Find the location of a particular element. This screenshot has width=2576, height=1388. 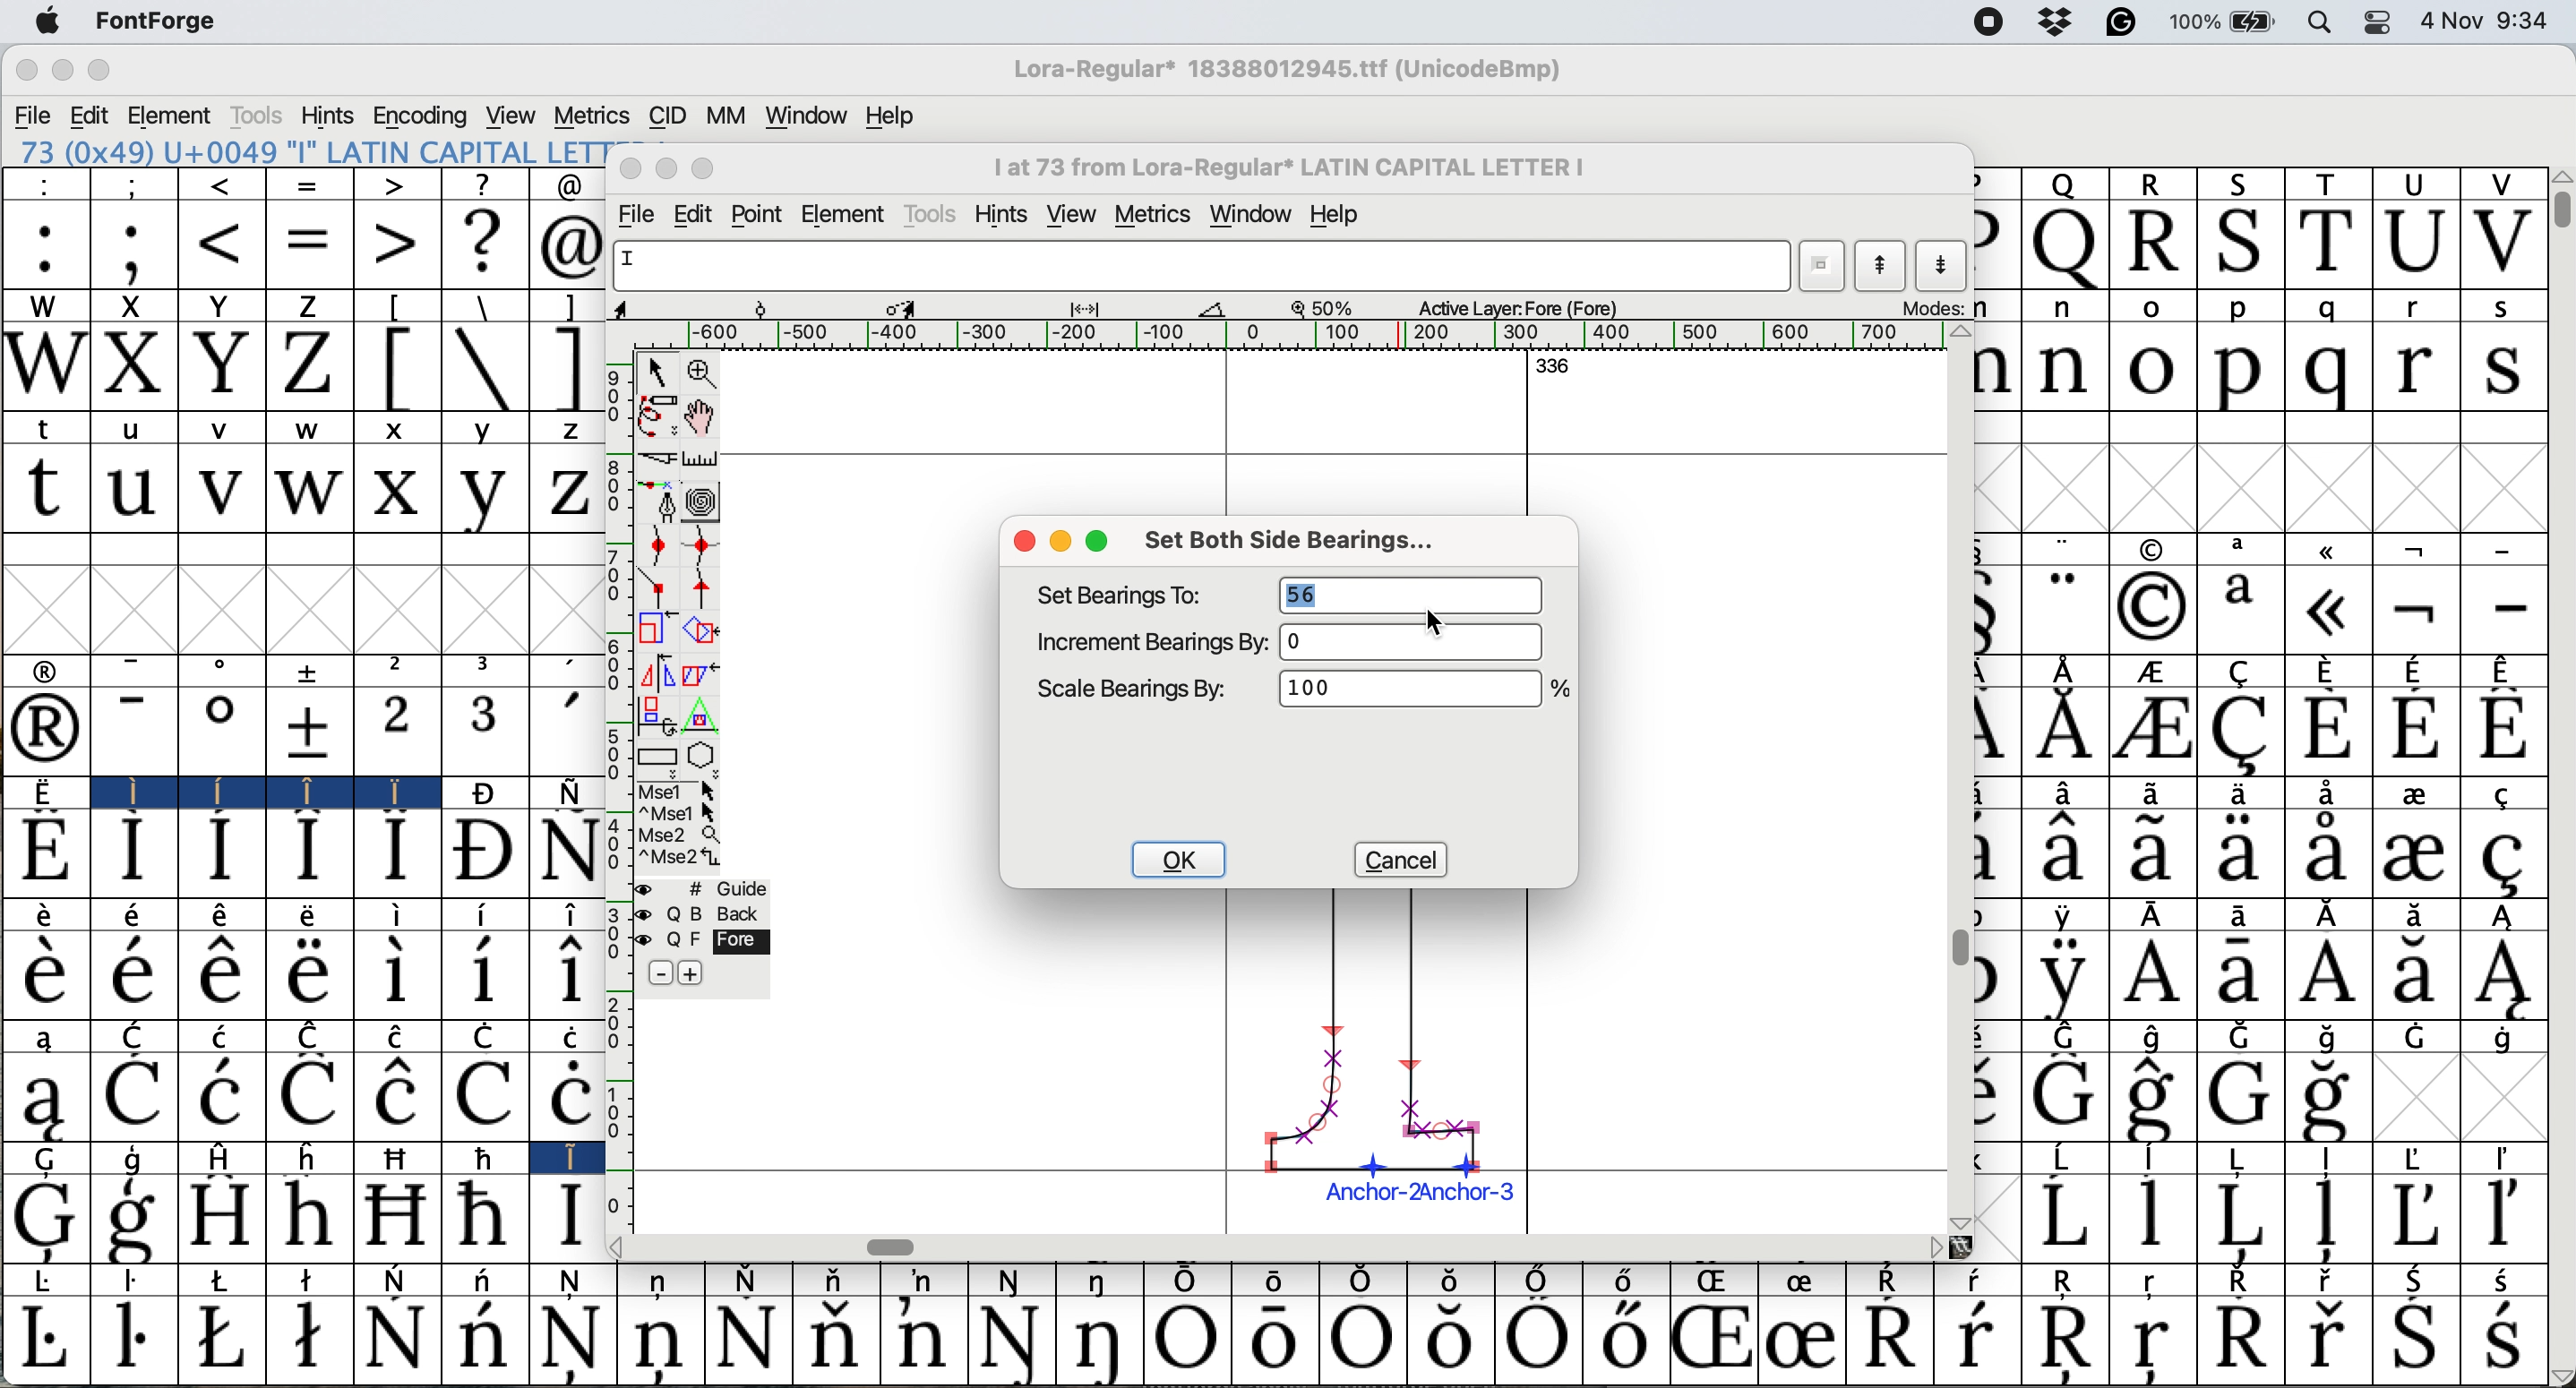

Symbol is located at coordinates (1804, 1338).